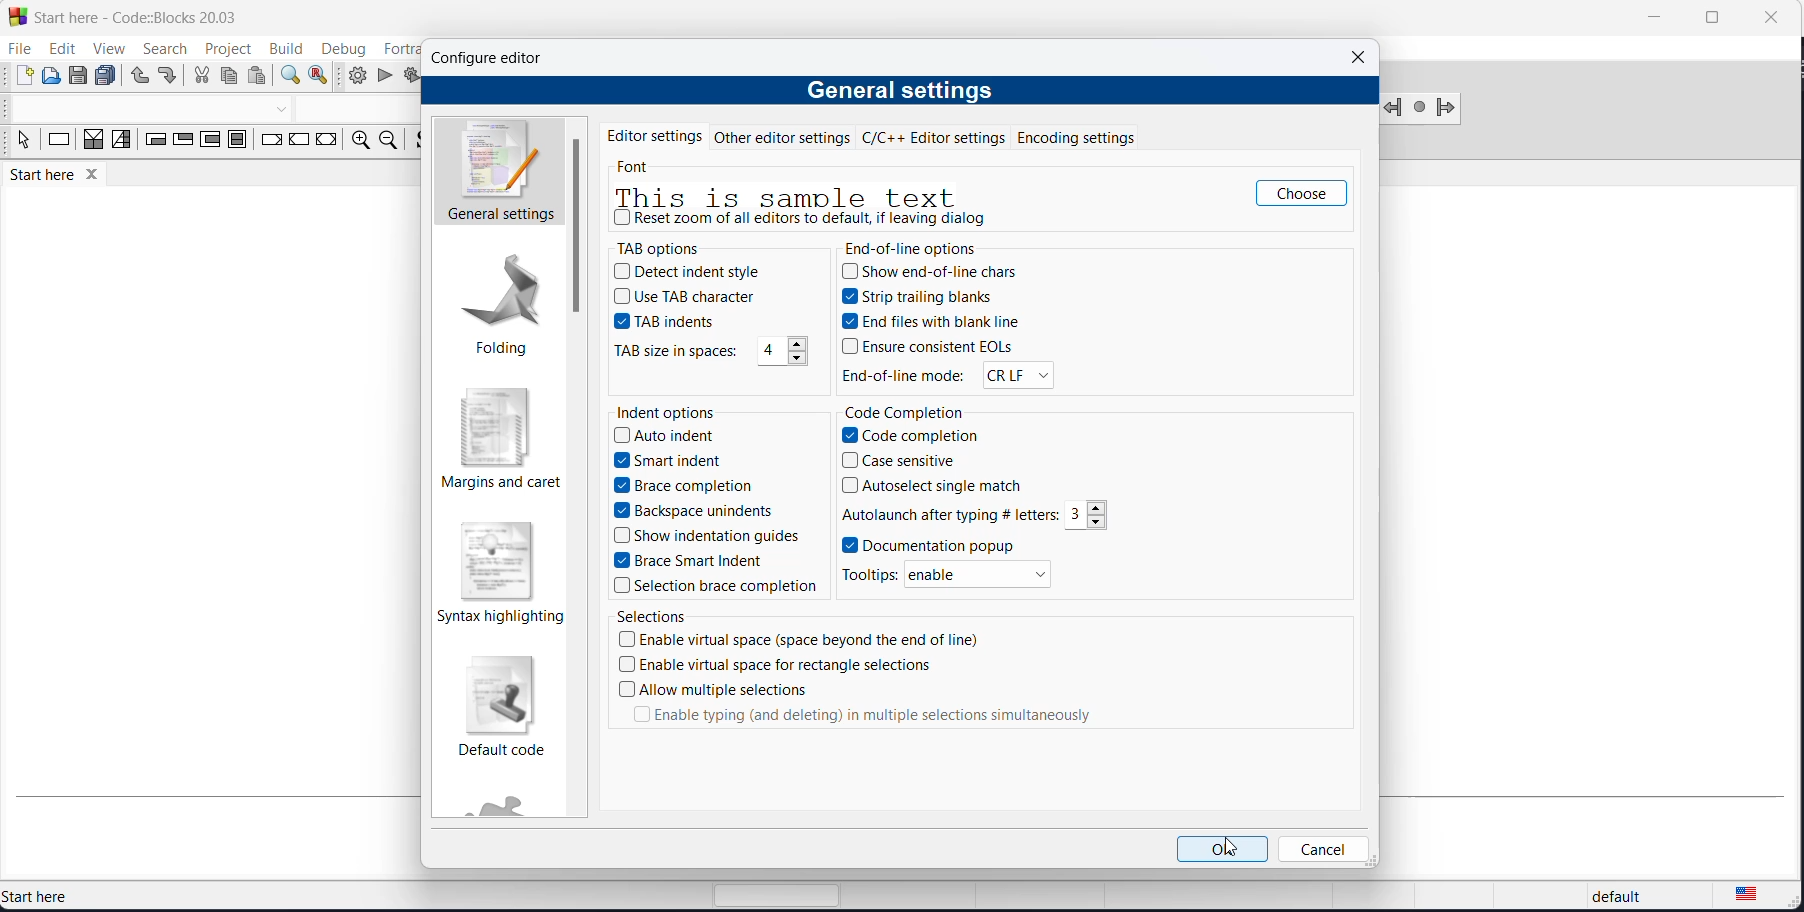  What do you see at coordinates (58, 49) in the screenshot?
I see `edit` at bounding box center [58, 49].